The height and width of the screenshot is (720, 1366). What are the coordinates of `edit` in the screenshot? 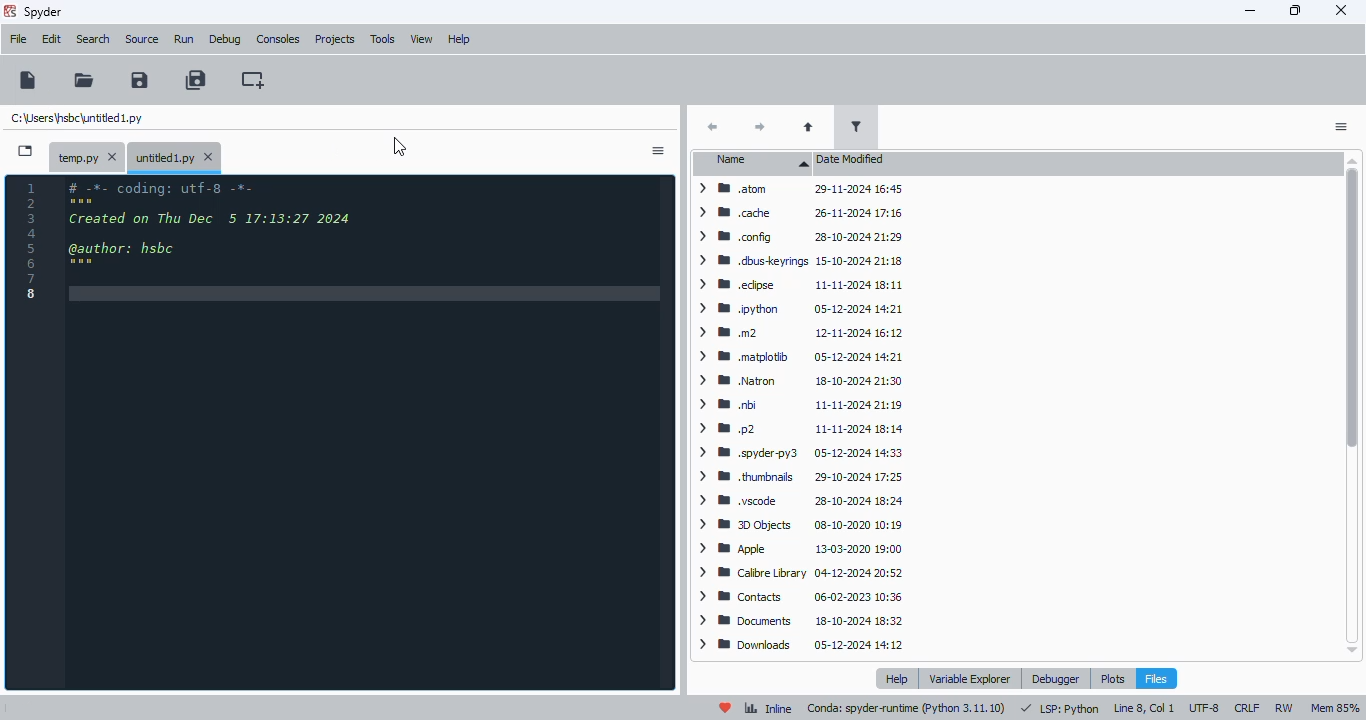 It's located at (52, 39).